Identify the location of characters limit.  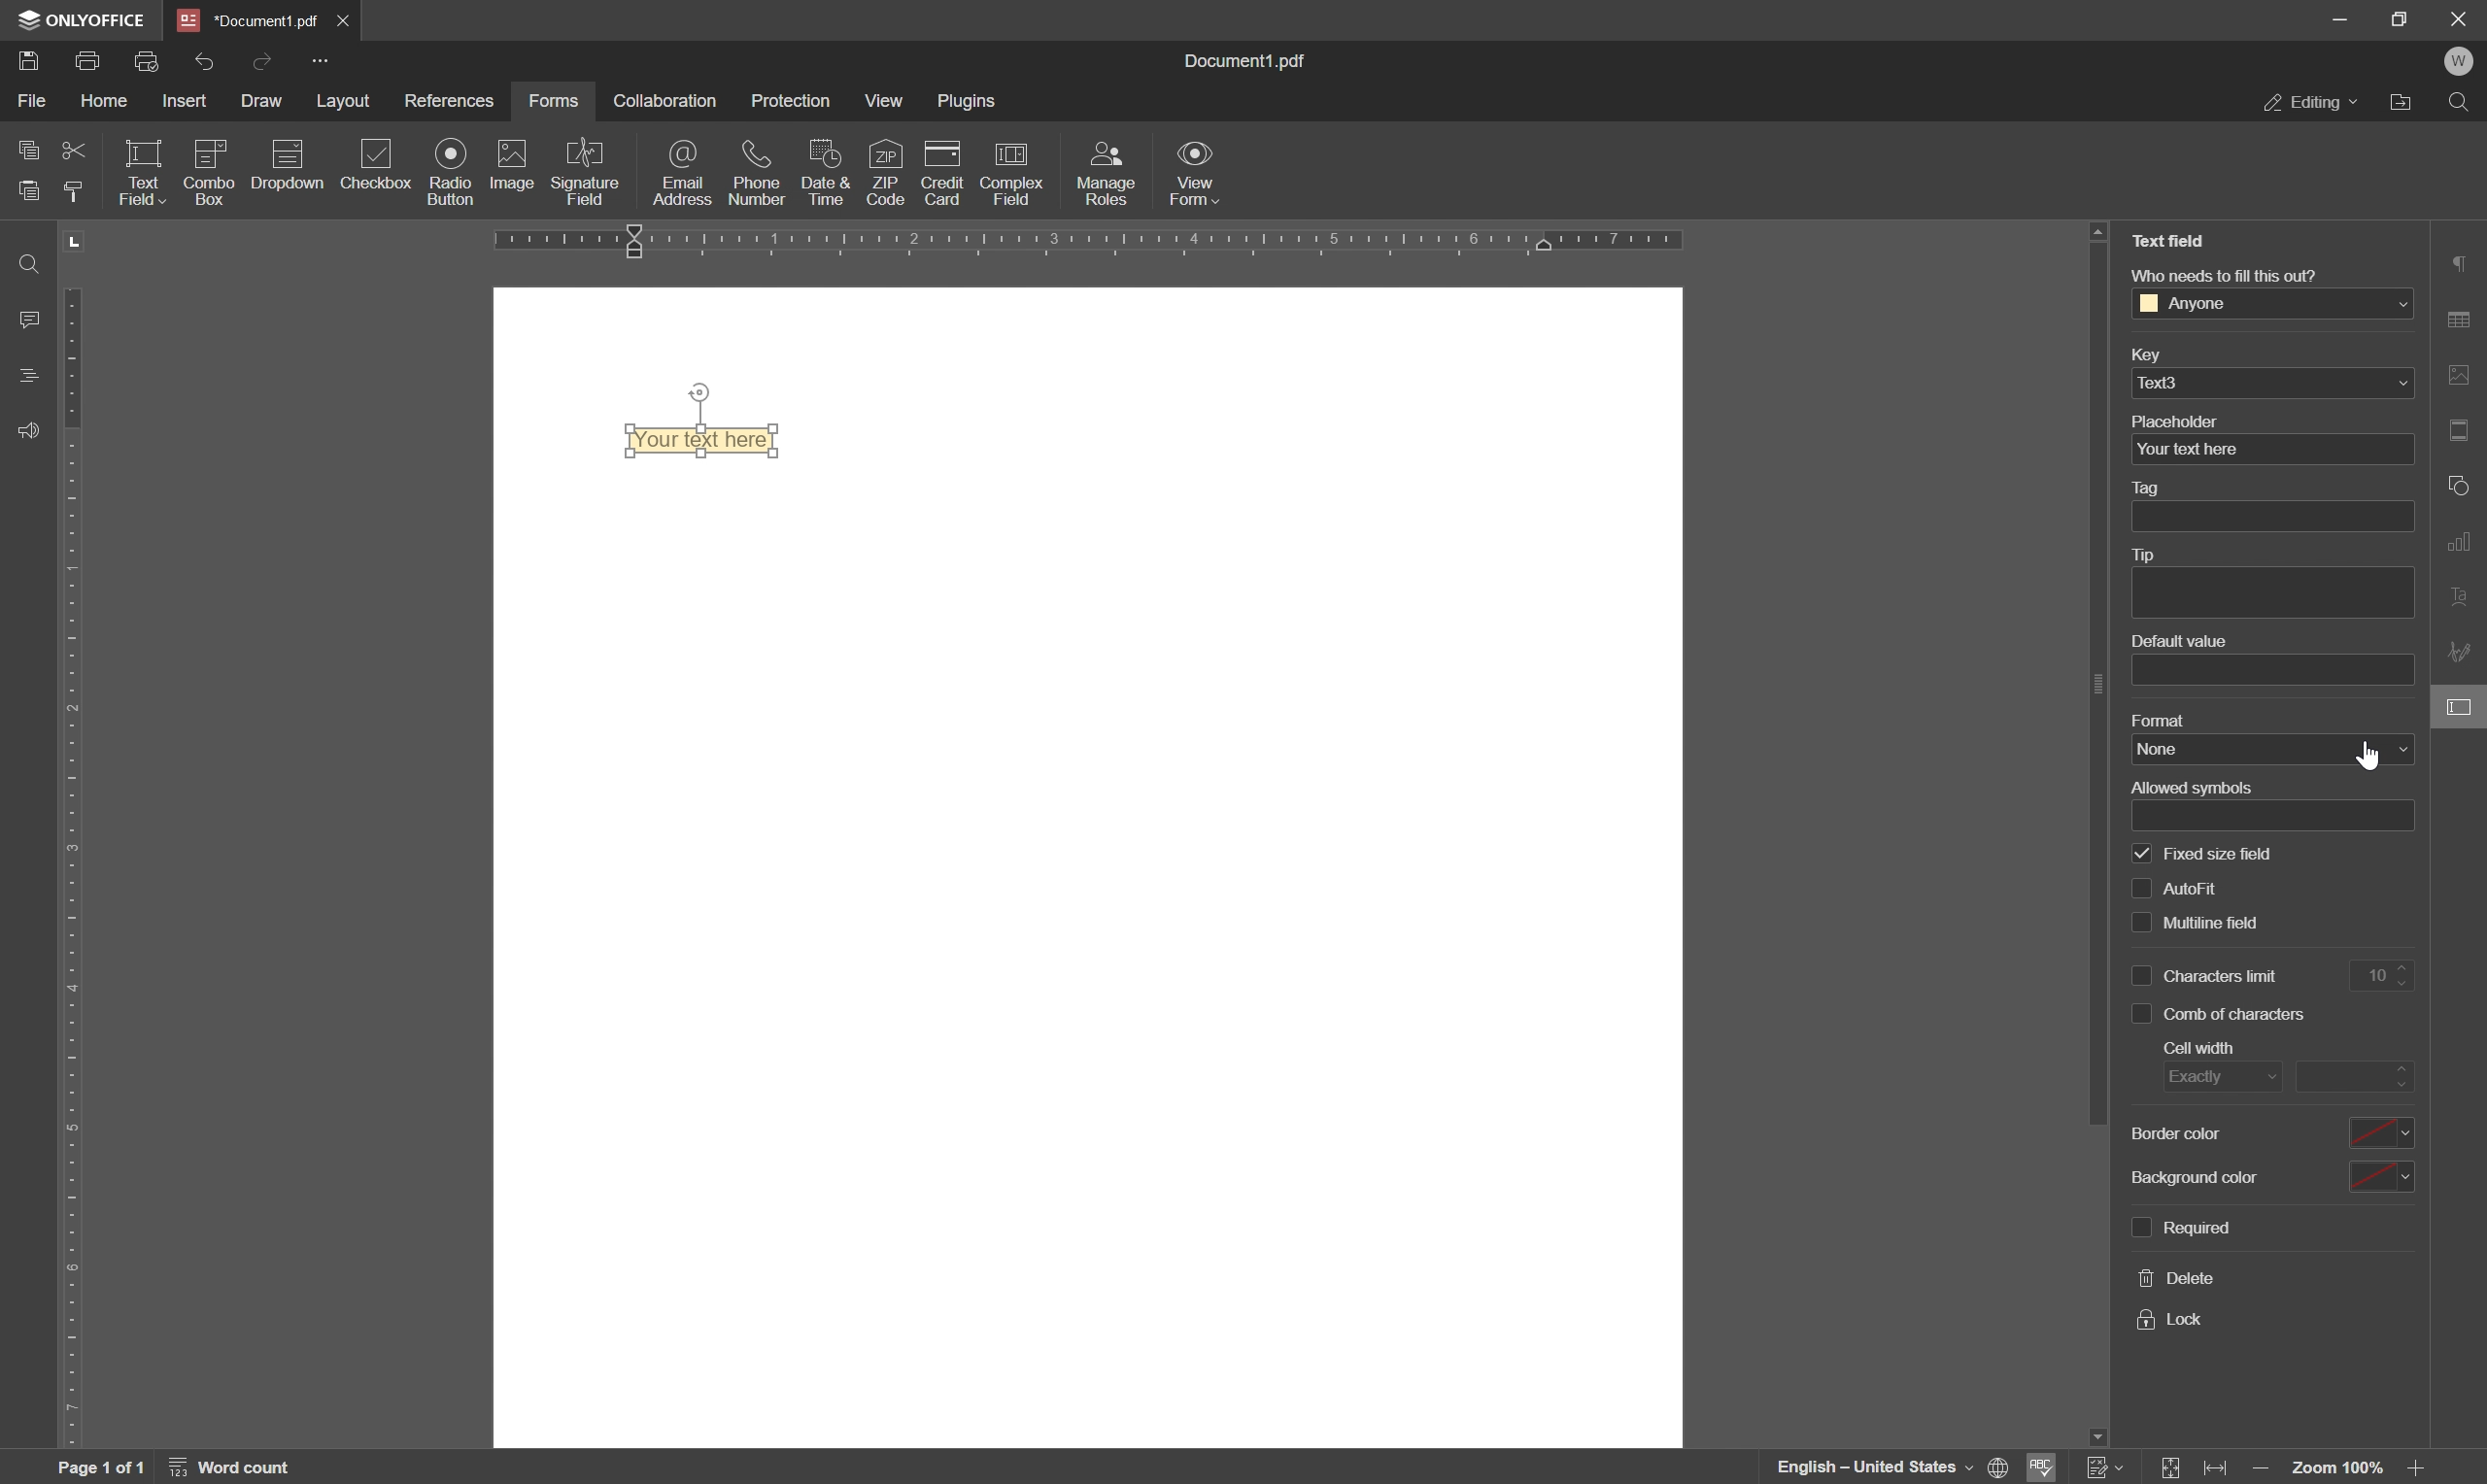
(2221, 976).